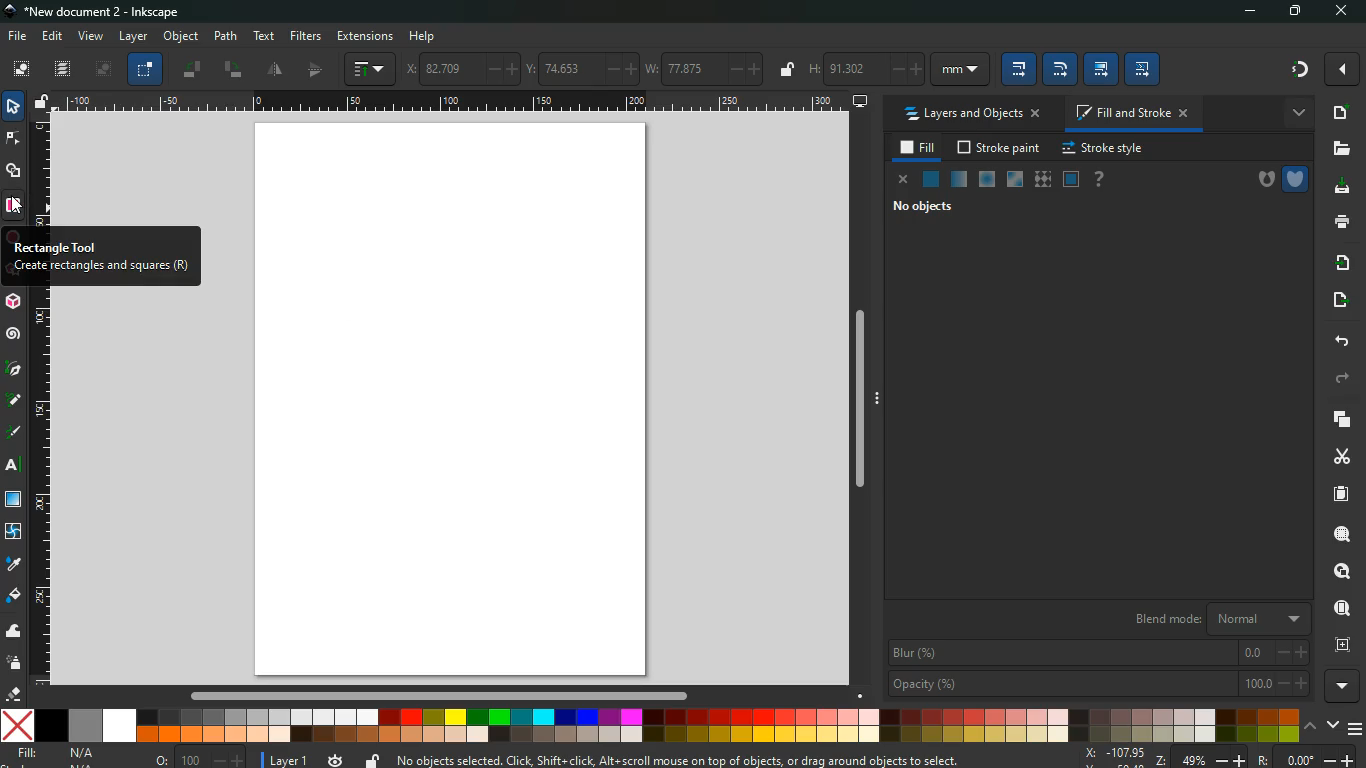  What do you see at coordinates (1337, 151) in the screenshot?
I see `files` at bounding box center [1337, 151].